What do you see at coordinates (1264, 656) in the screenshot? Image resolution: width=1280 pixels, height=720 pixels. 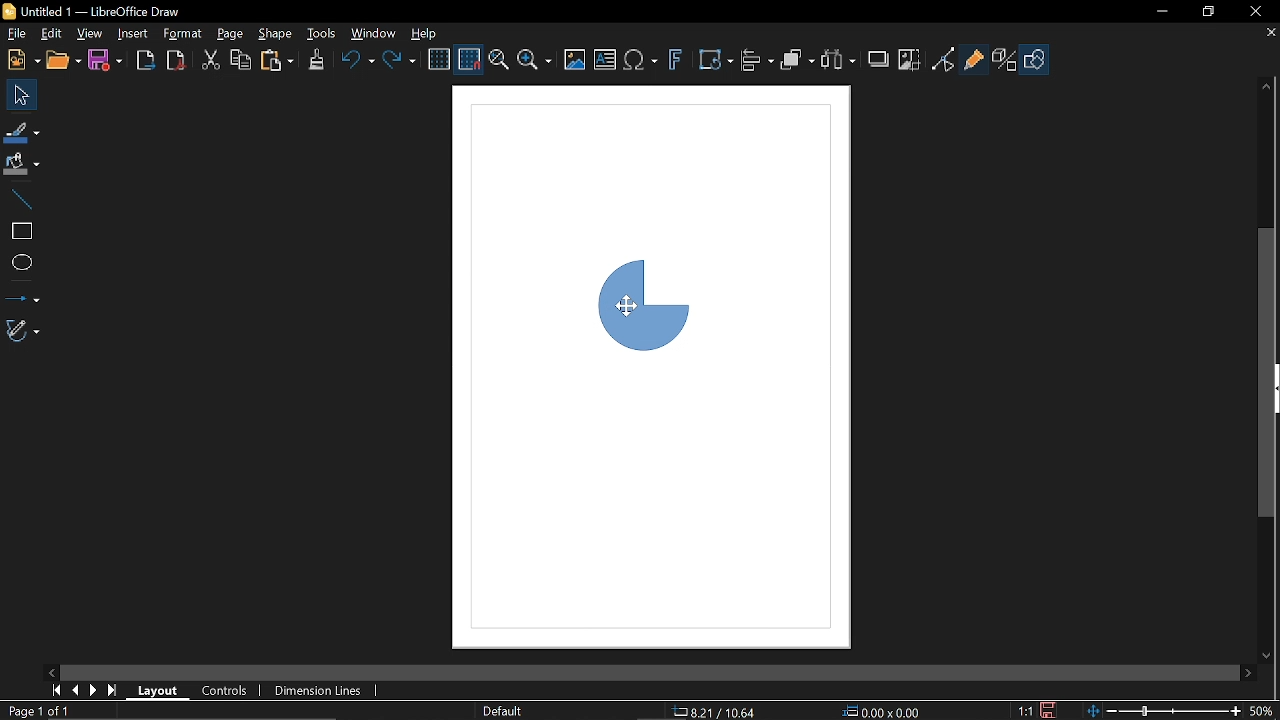 I see `Move down` at bounding box center [1264, 656].